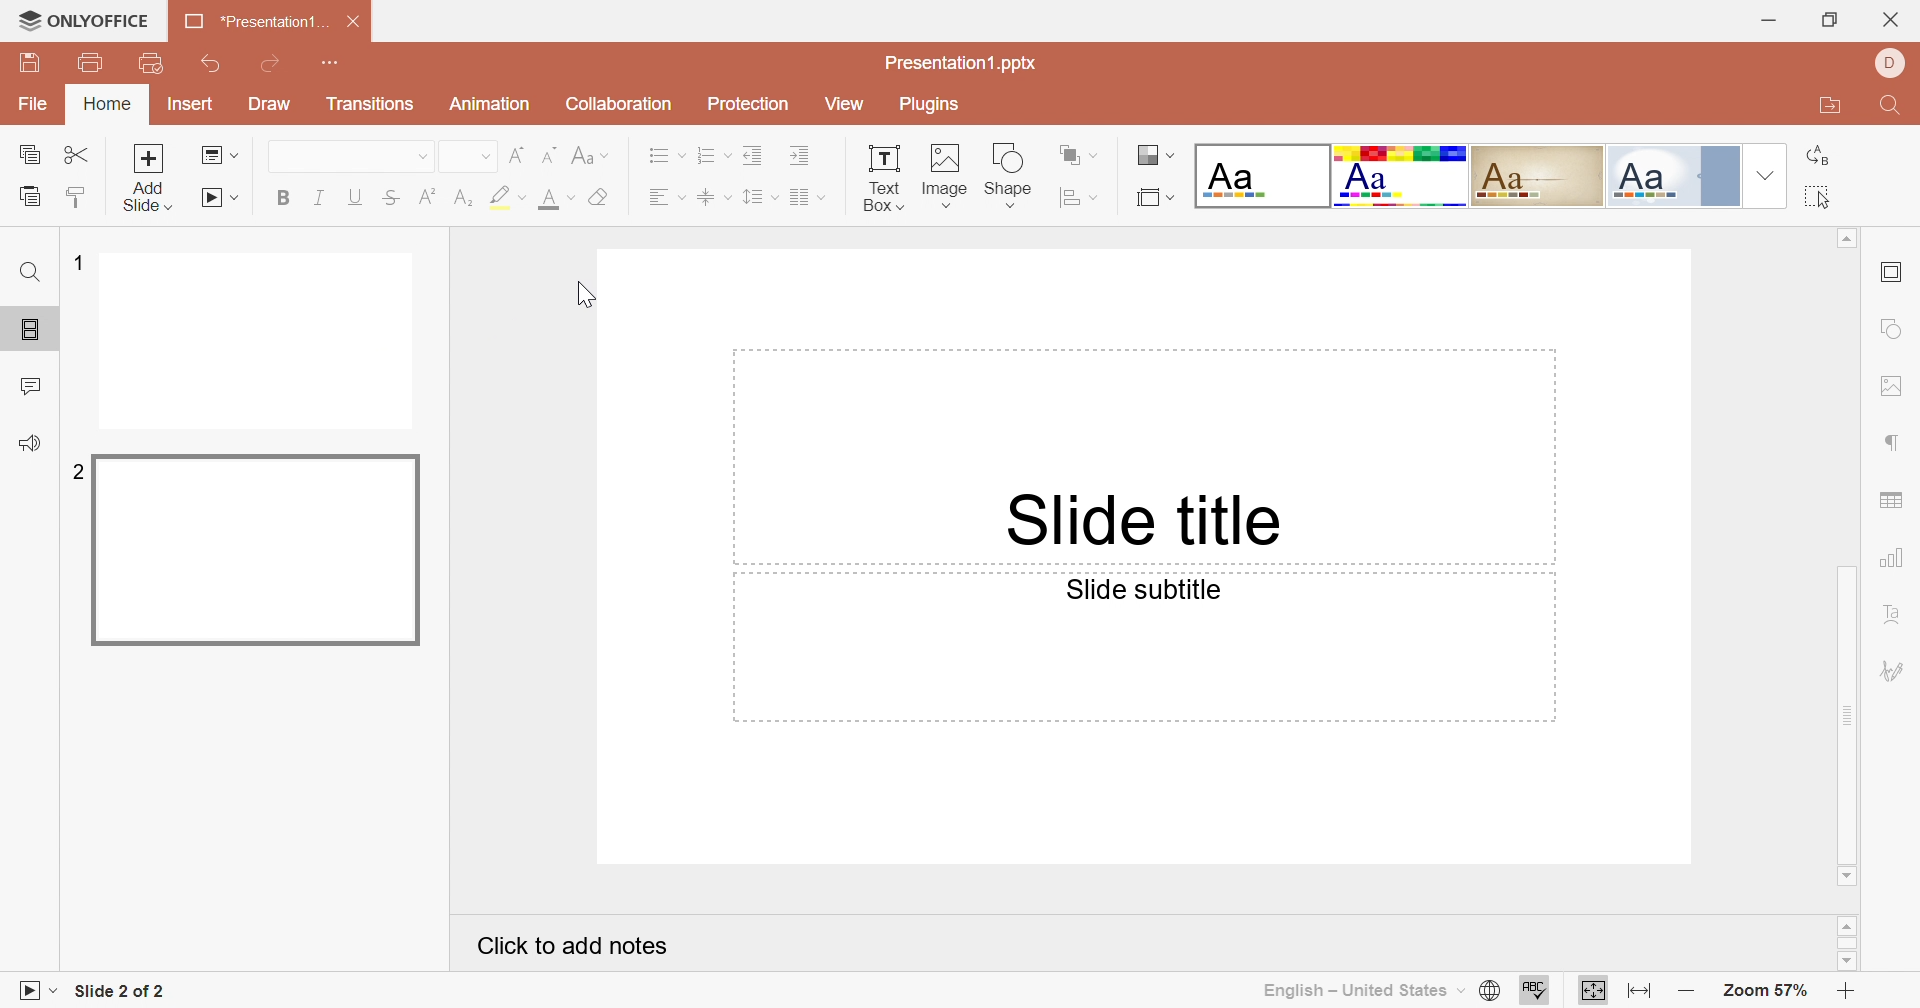  I want to click on Slide 1 preview, so click(260, 340).